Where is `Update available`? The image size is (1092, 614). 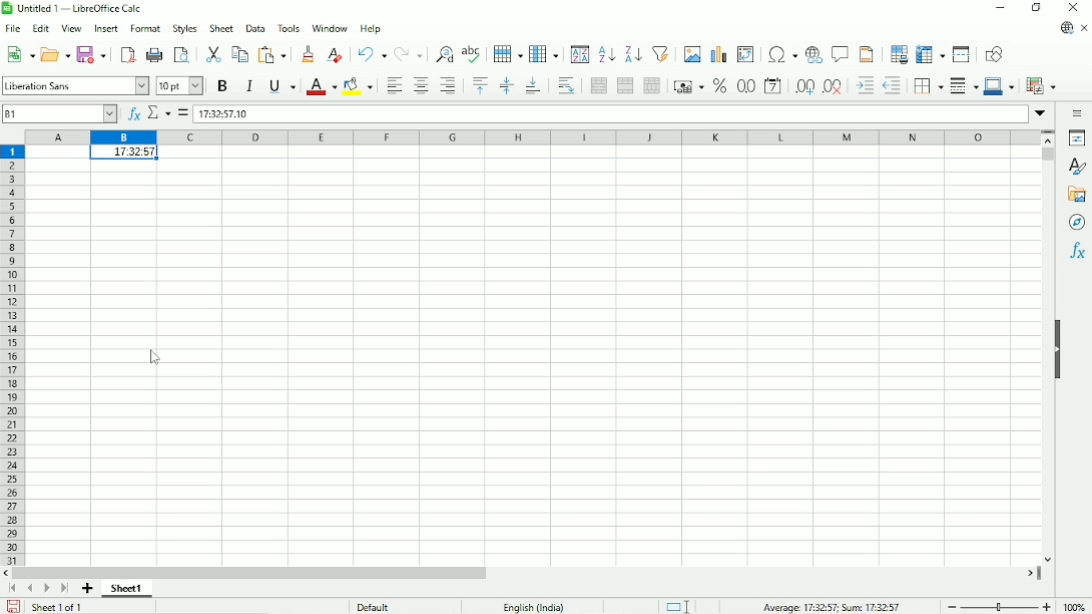
Update available is located at coordinates (1067, 29).